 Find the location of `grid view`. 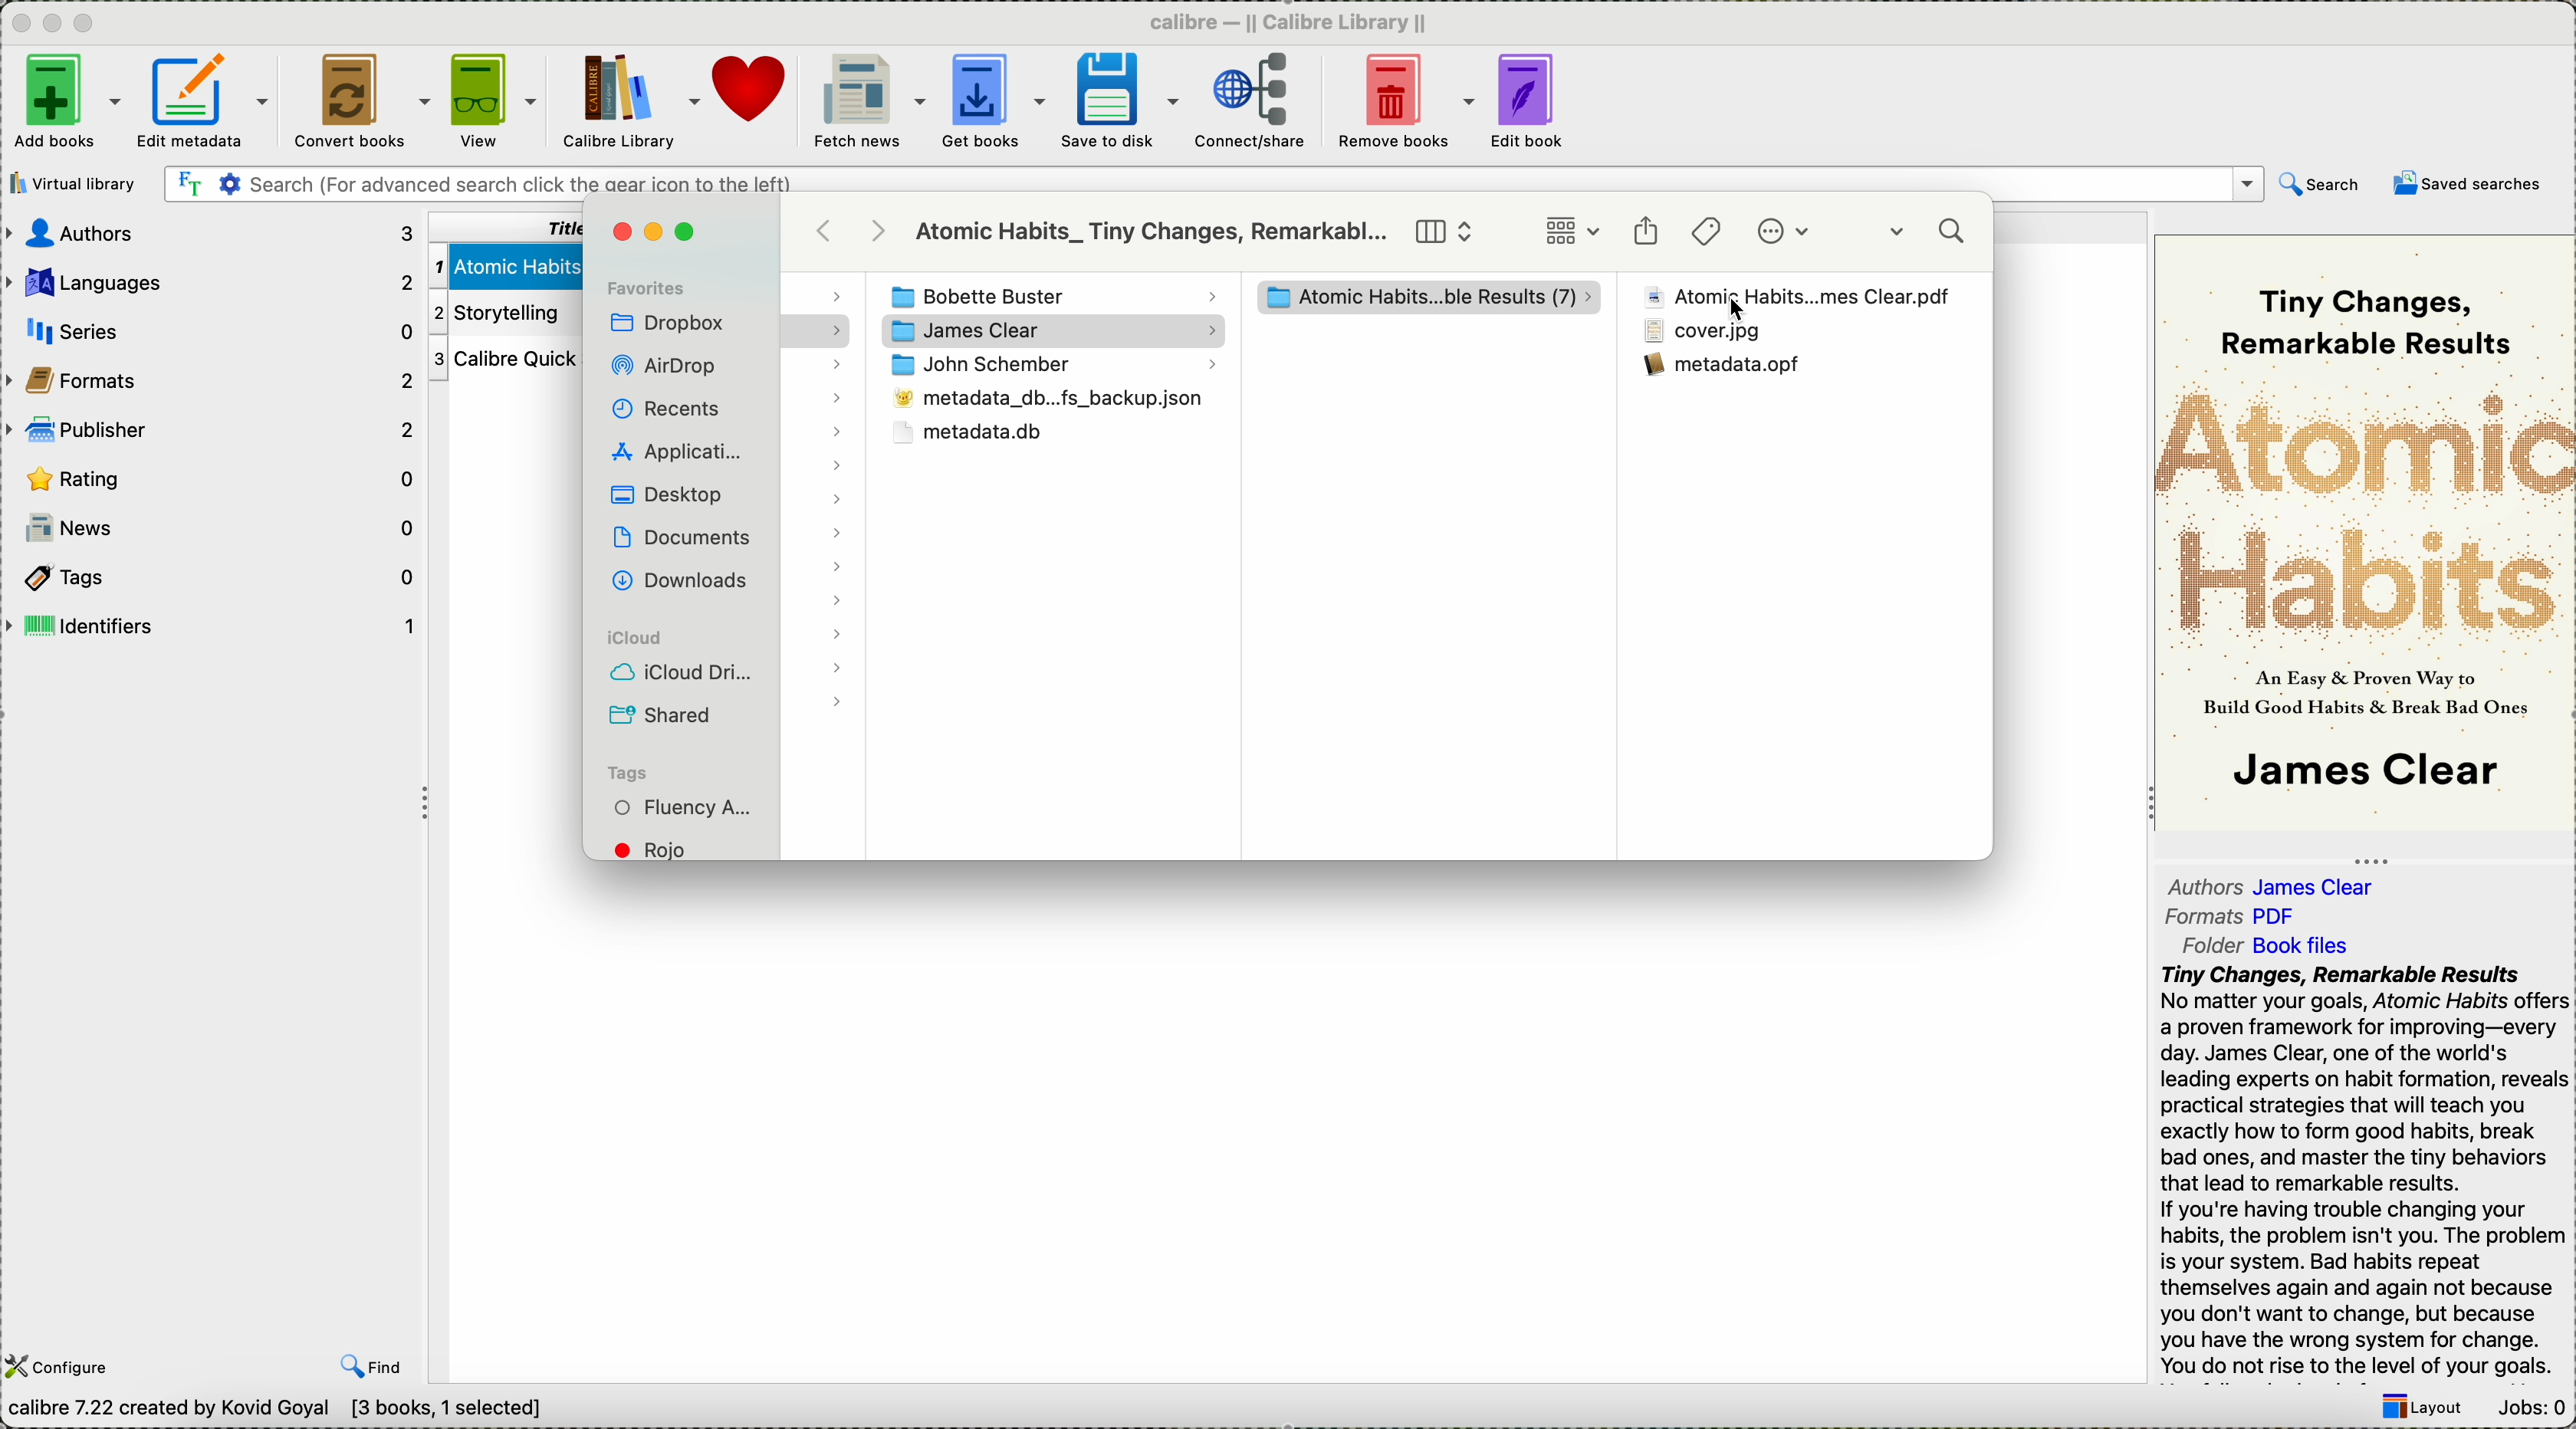

grid view is located at coordinates (1572, 232).